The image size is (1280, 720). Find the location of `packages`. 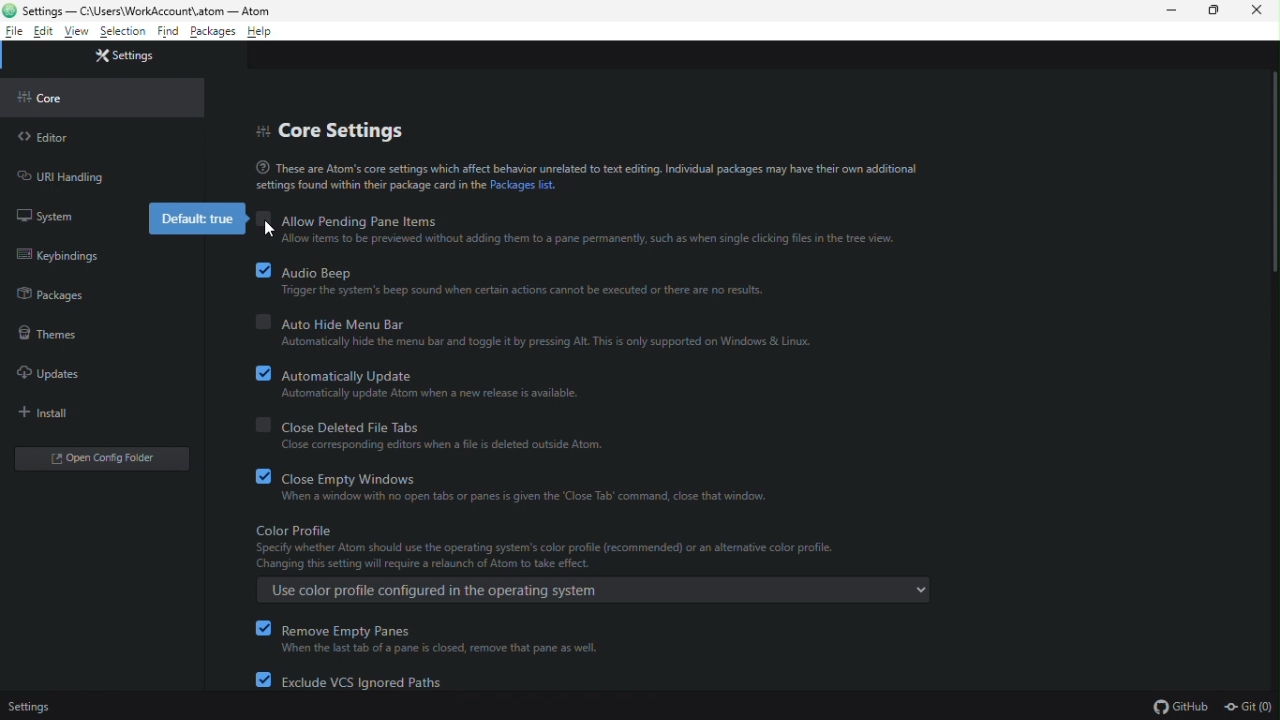

packages is located at coordinates (52, 294).